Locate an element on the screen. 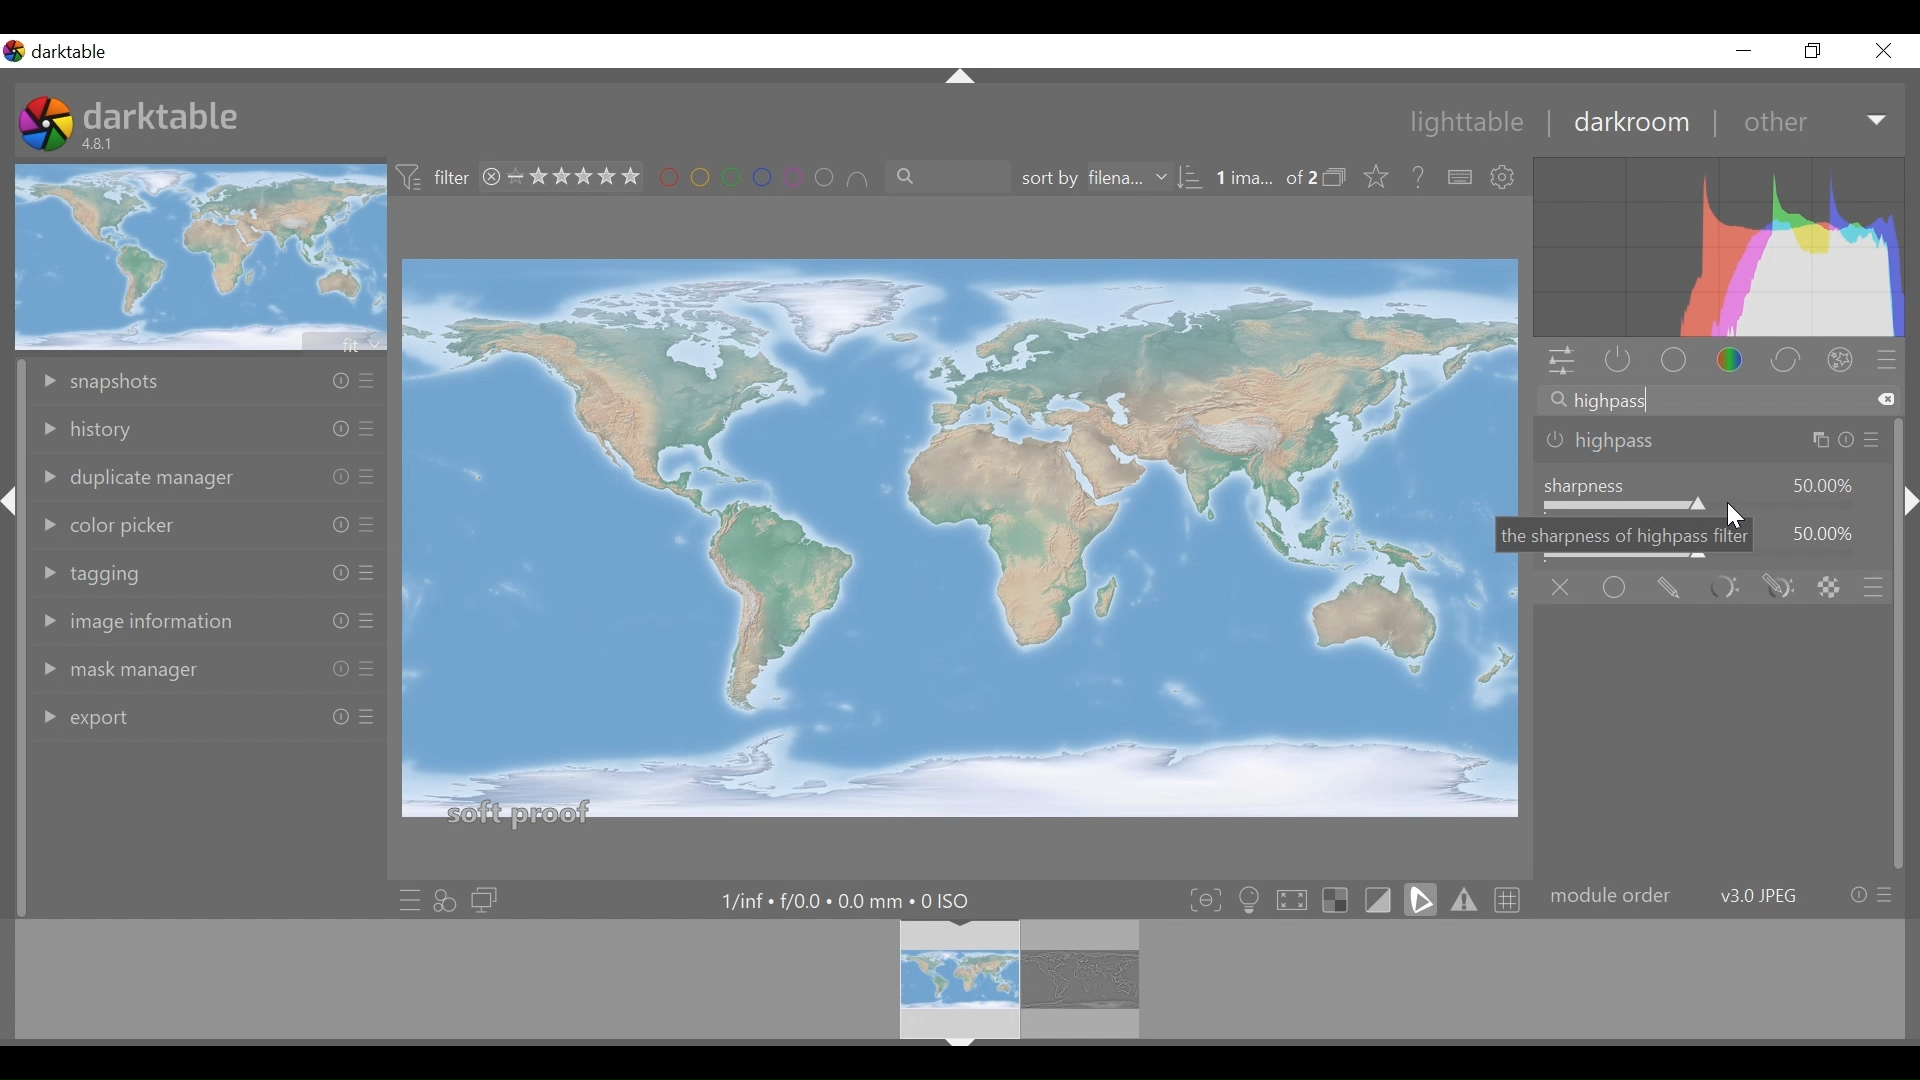 The height and width of the screenshot is (1080, 1920). quick access panel is located at coordinates (1561, 362).